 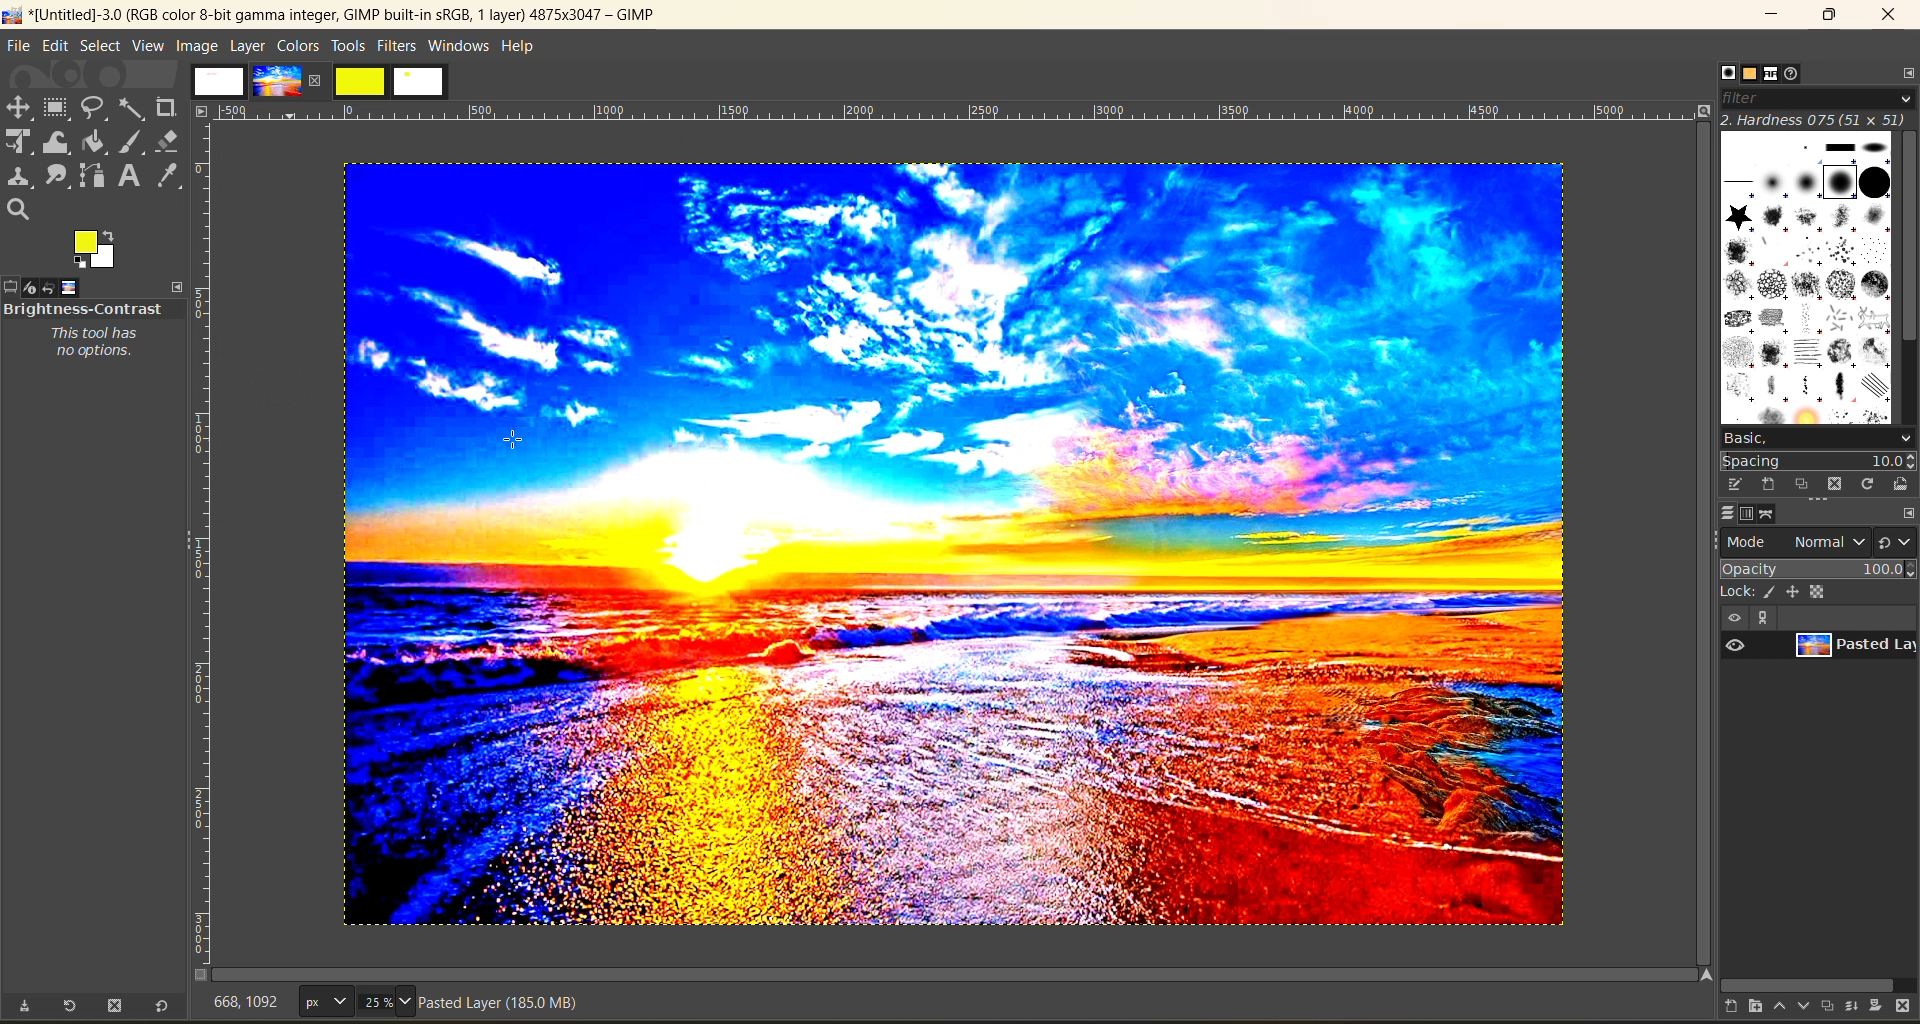 What do you see at coordinates (1804, 485) in the screenshot?
I see `duplicate brush` at bounding box center [1804, 485].